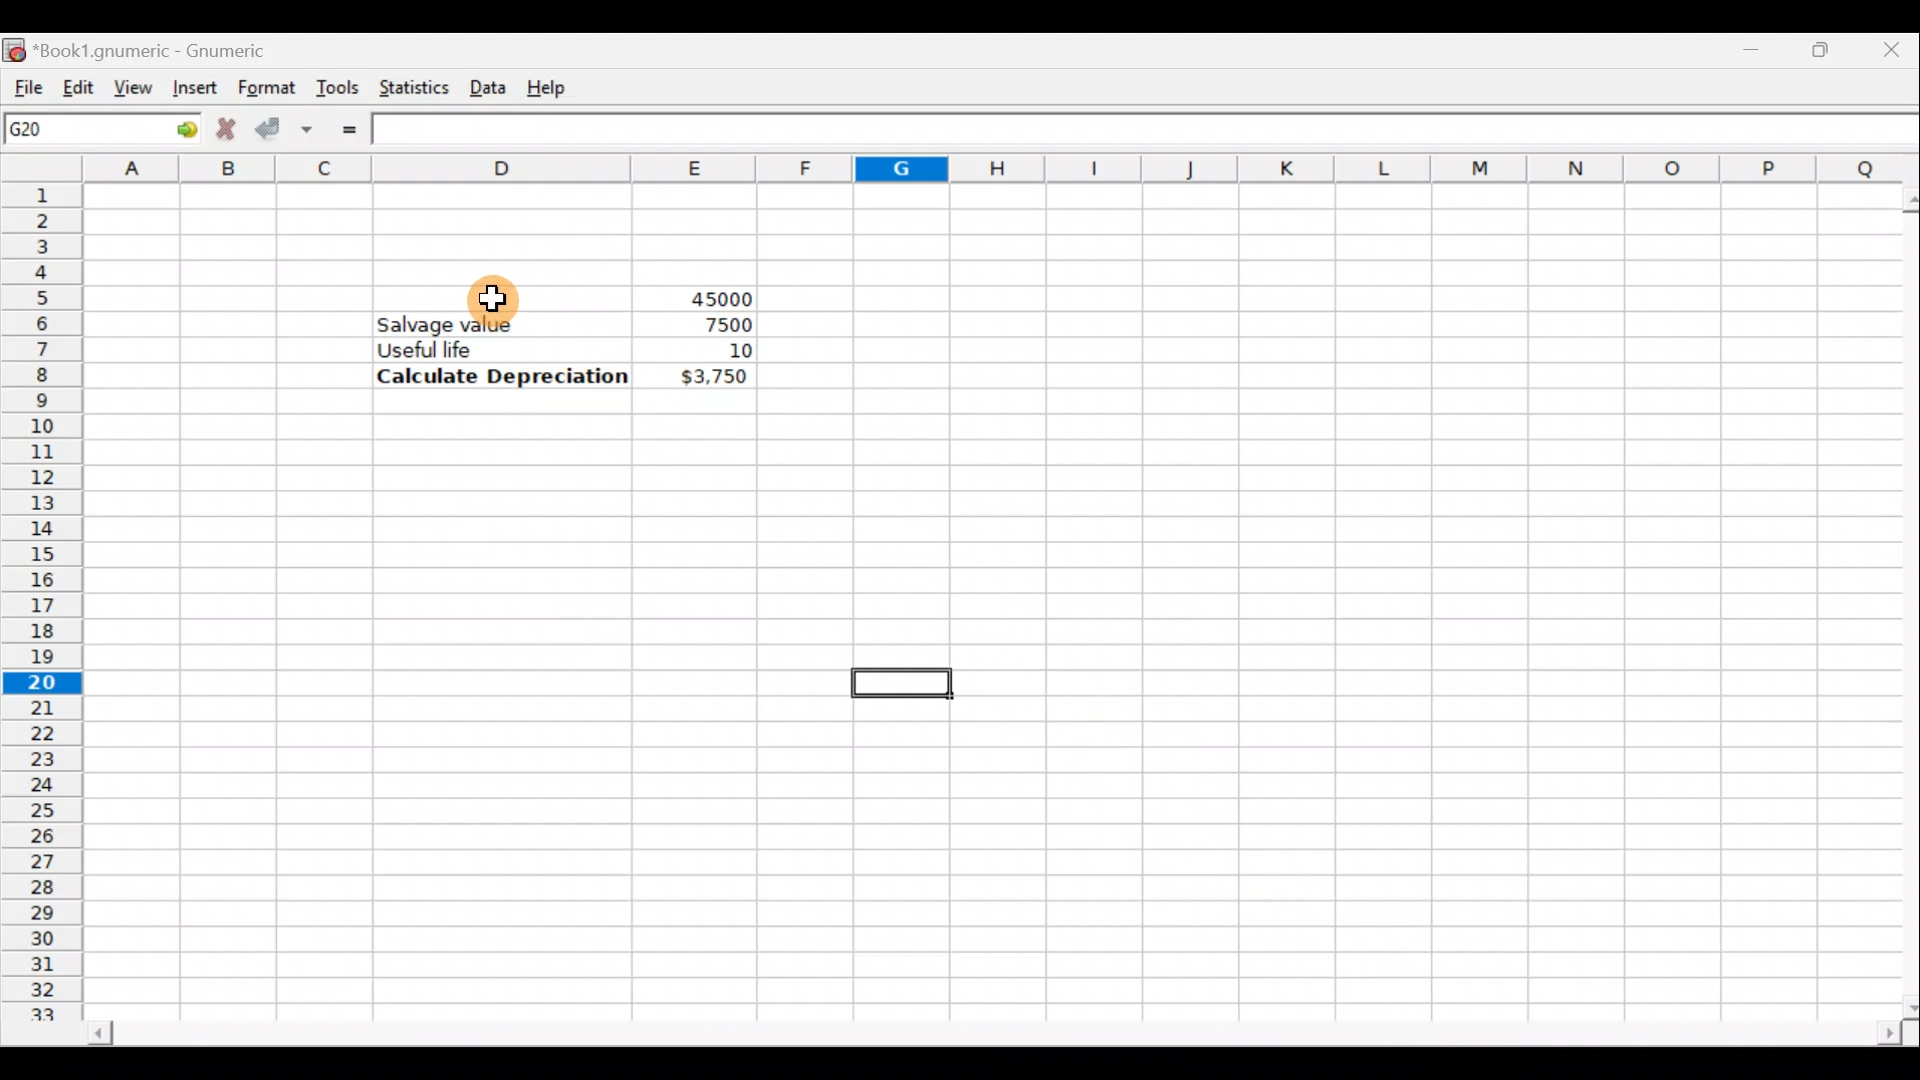 The width and height of the screenshot is (1920, 1080). Describe the element at coordinates (1148, 132) in the screenshot. I see `Formula bar` at that location.